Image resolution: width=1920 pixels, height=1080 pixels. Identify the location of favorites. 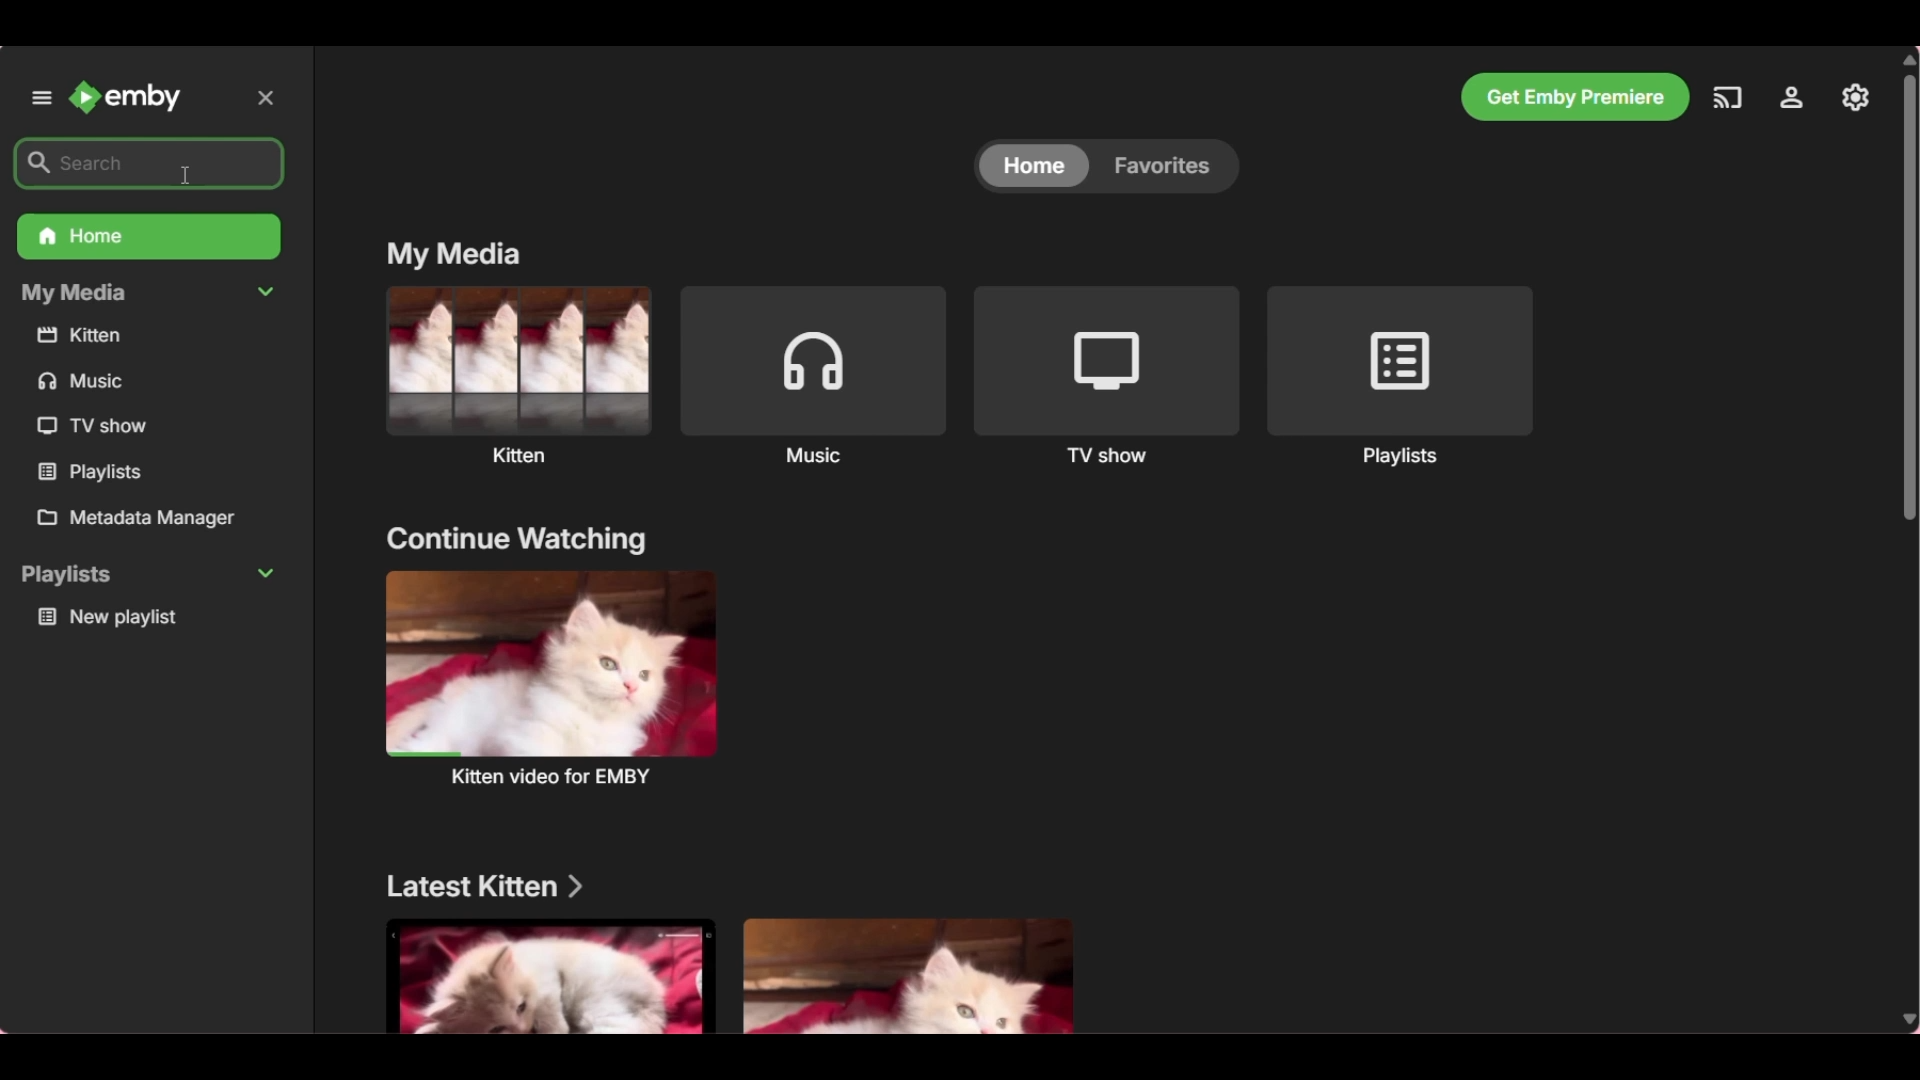
(1168, 165).